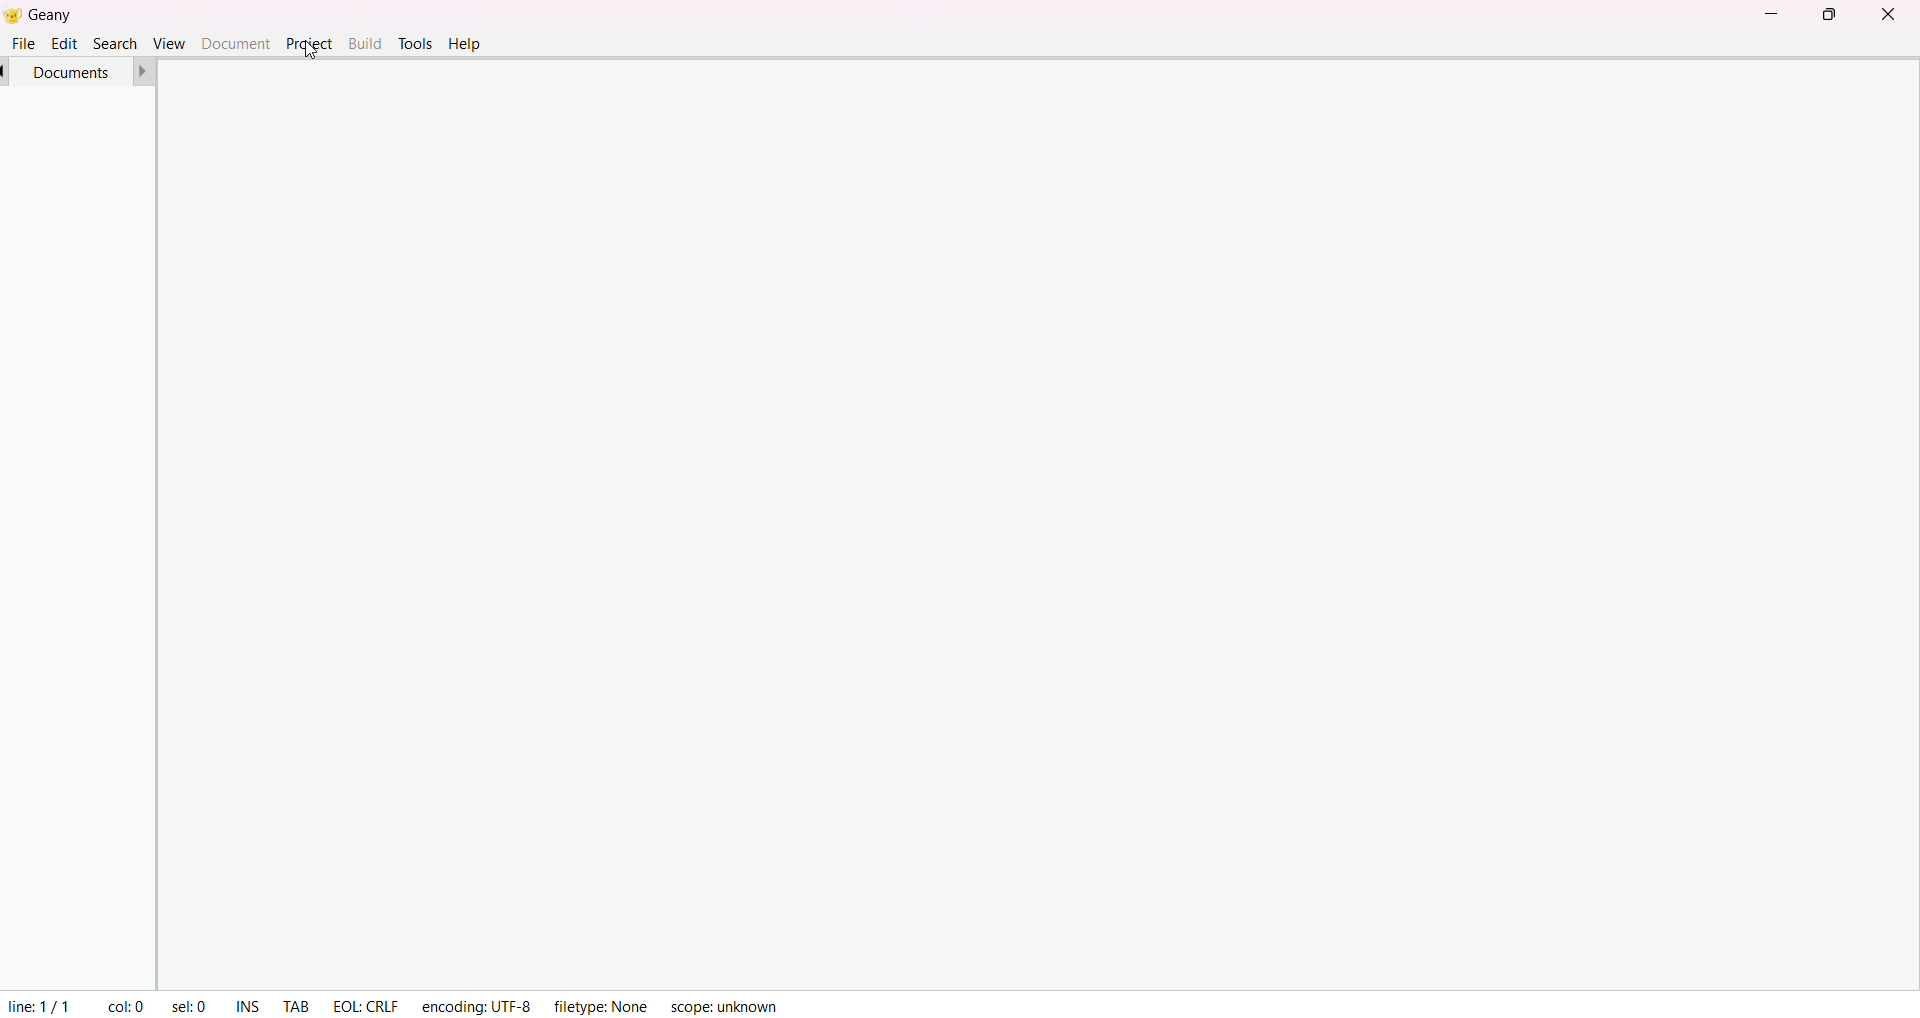 The width and height of the screenshot is (1920, 1018). Describe the element at coordinates (235, 42) in the screenshot. I see `document` at that location.